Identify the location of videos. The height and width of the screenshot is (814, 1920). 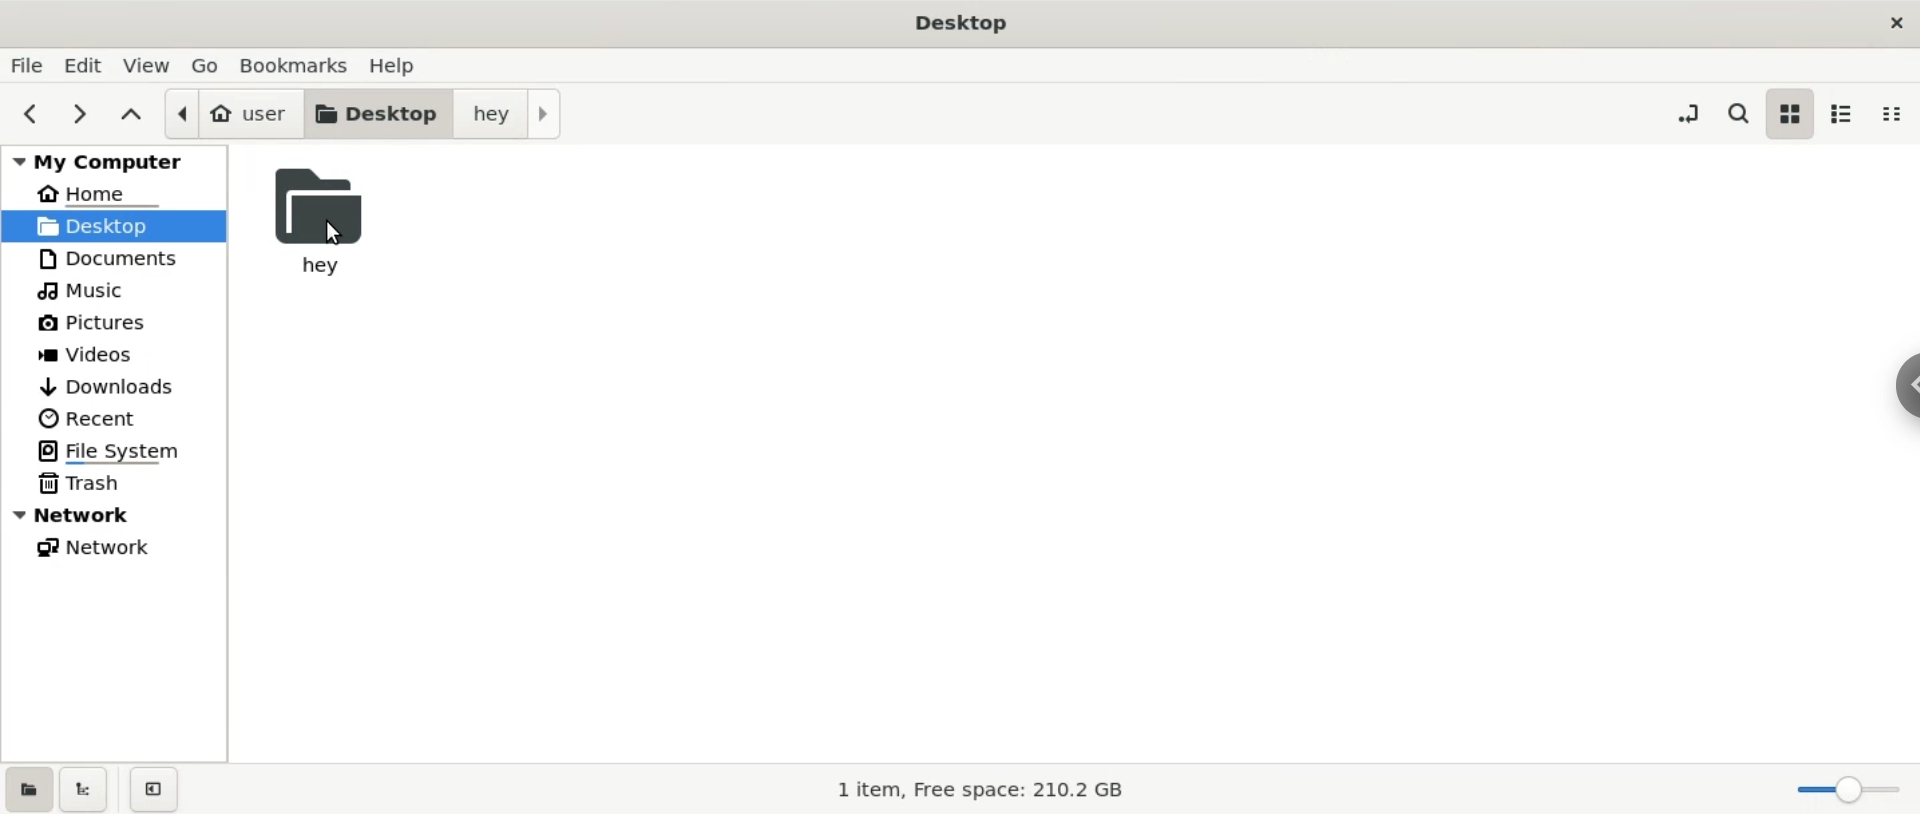
(120, 351).